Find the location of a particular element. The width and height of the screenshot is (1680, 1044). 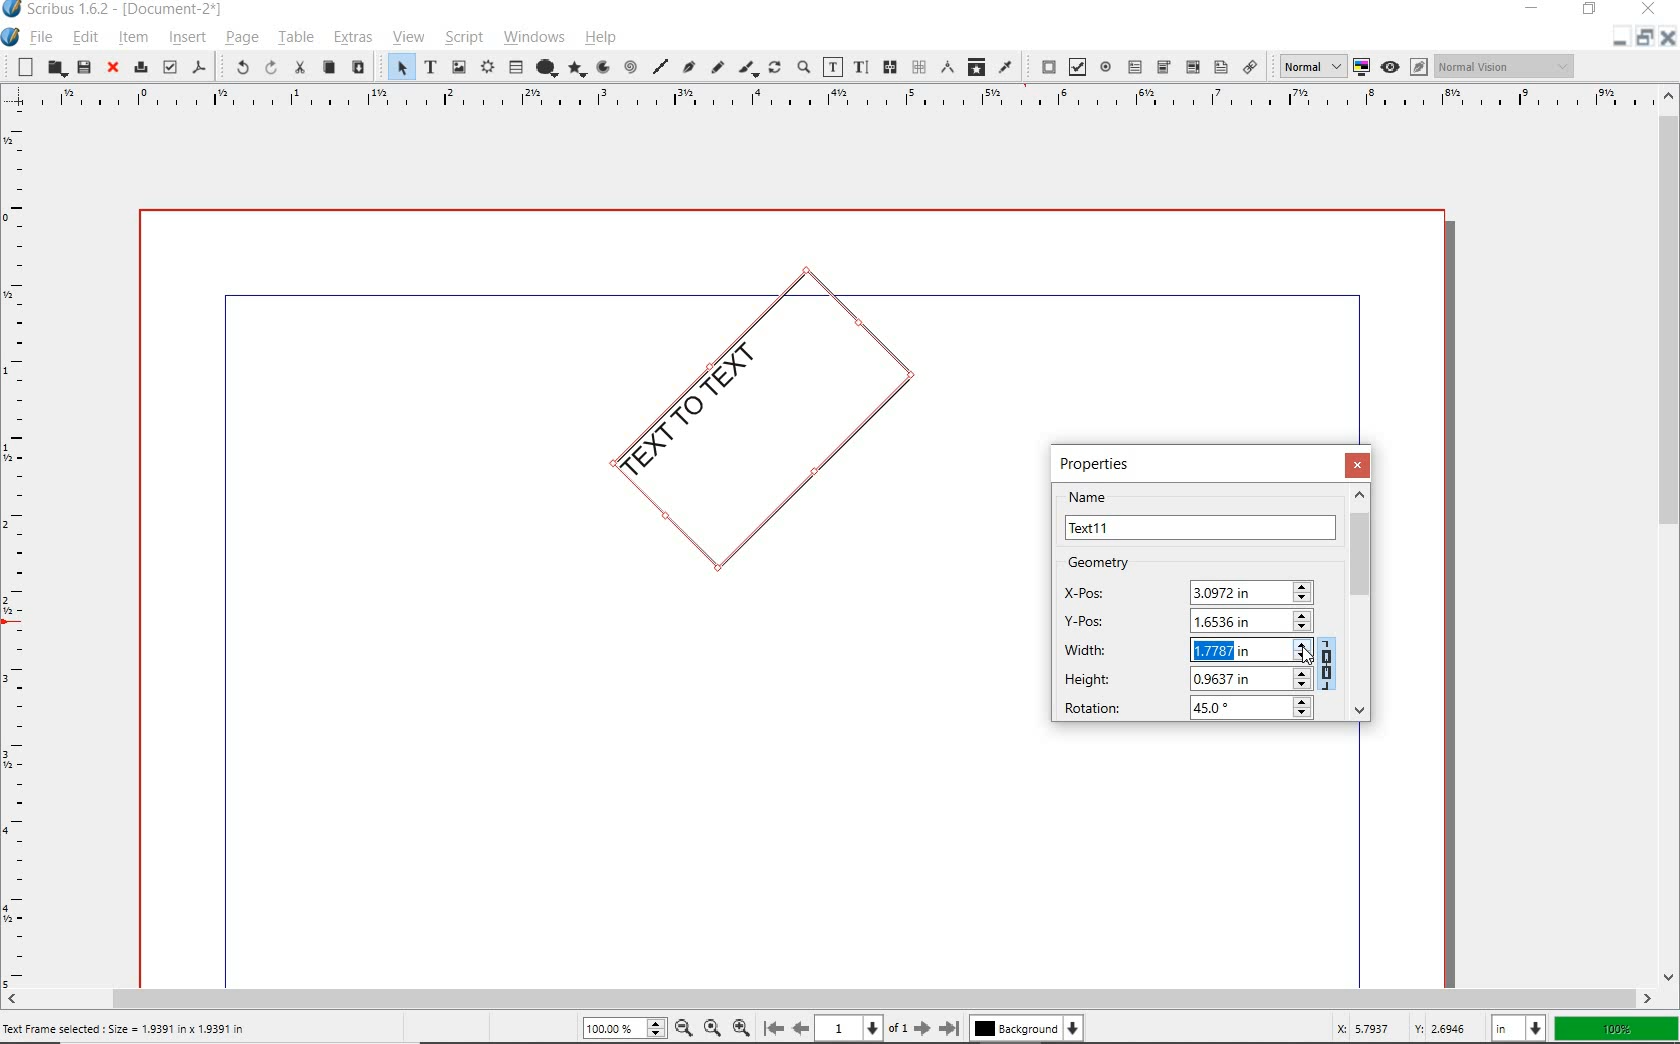

current page is located at coordinates (866, 1028).